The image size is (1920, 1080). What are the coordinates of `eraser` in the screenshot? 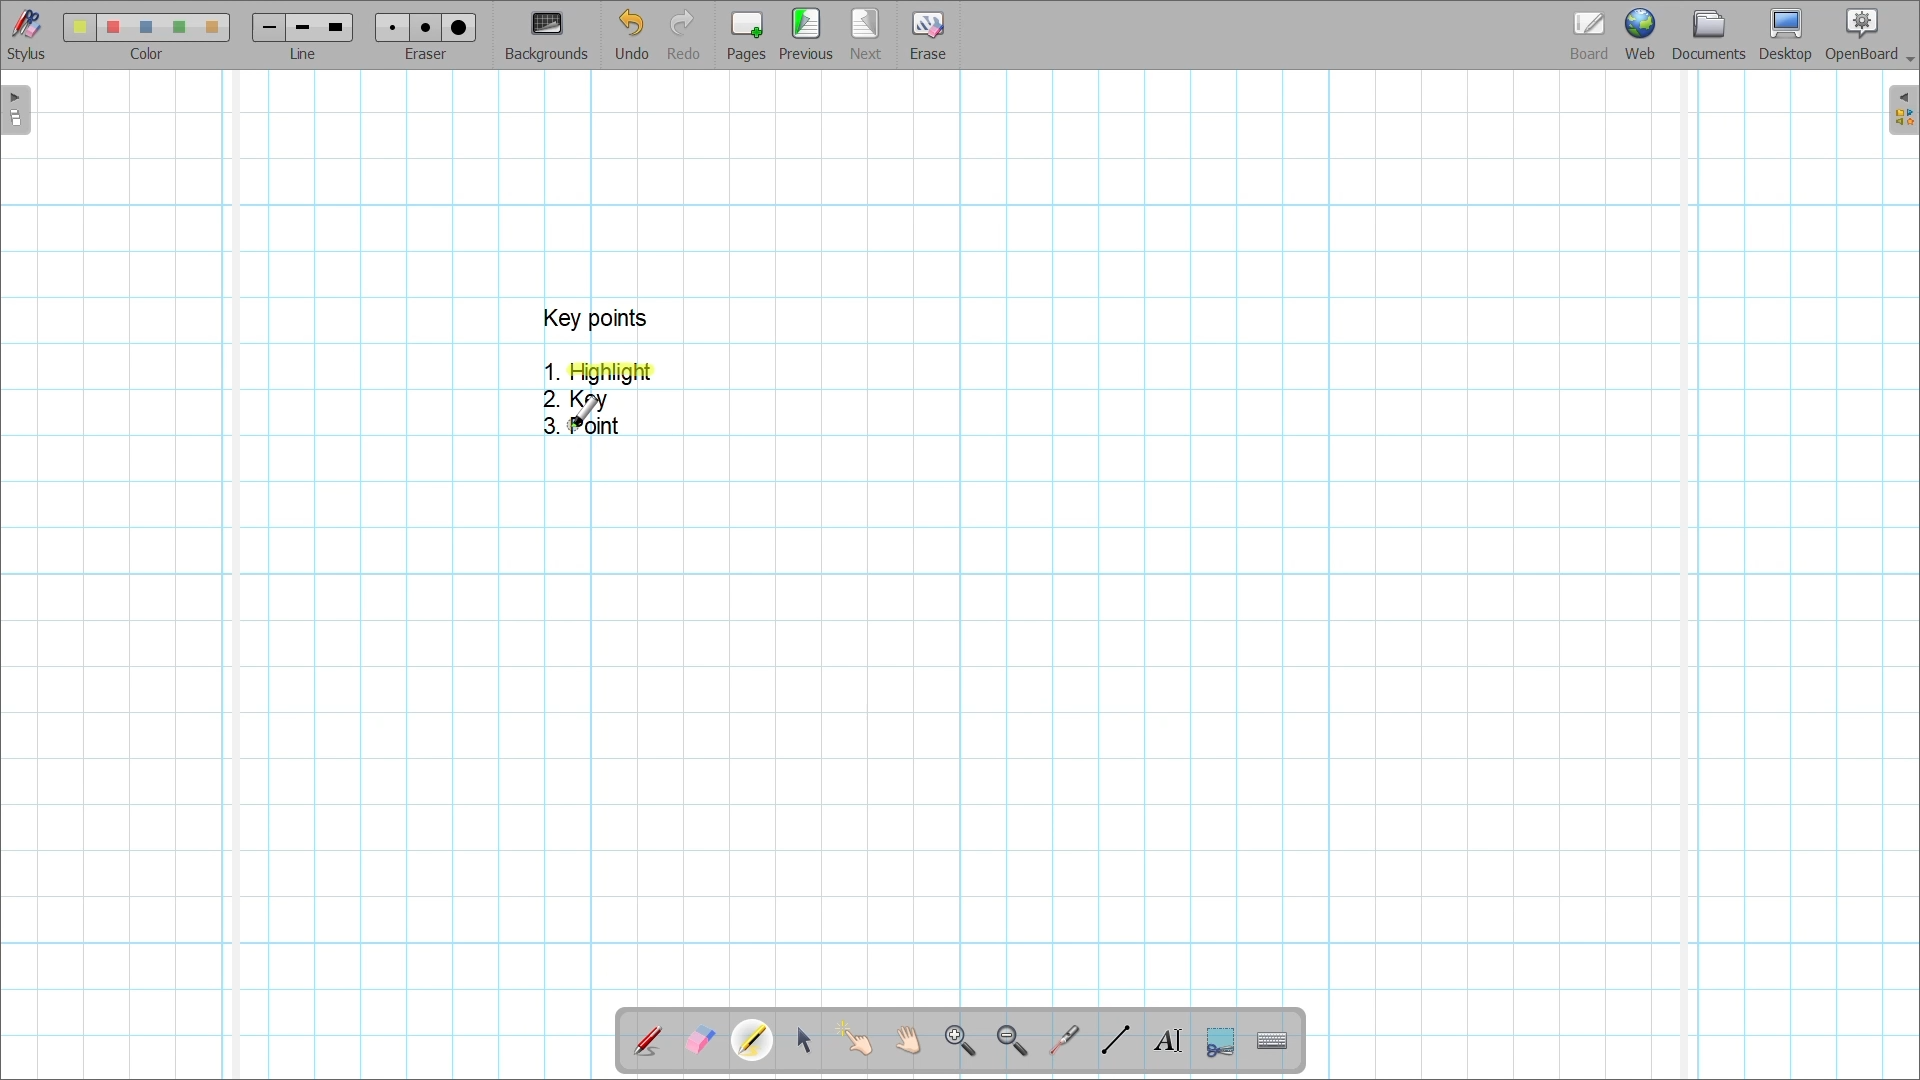 It's located at (430, 55).